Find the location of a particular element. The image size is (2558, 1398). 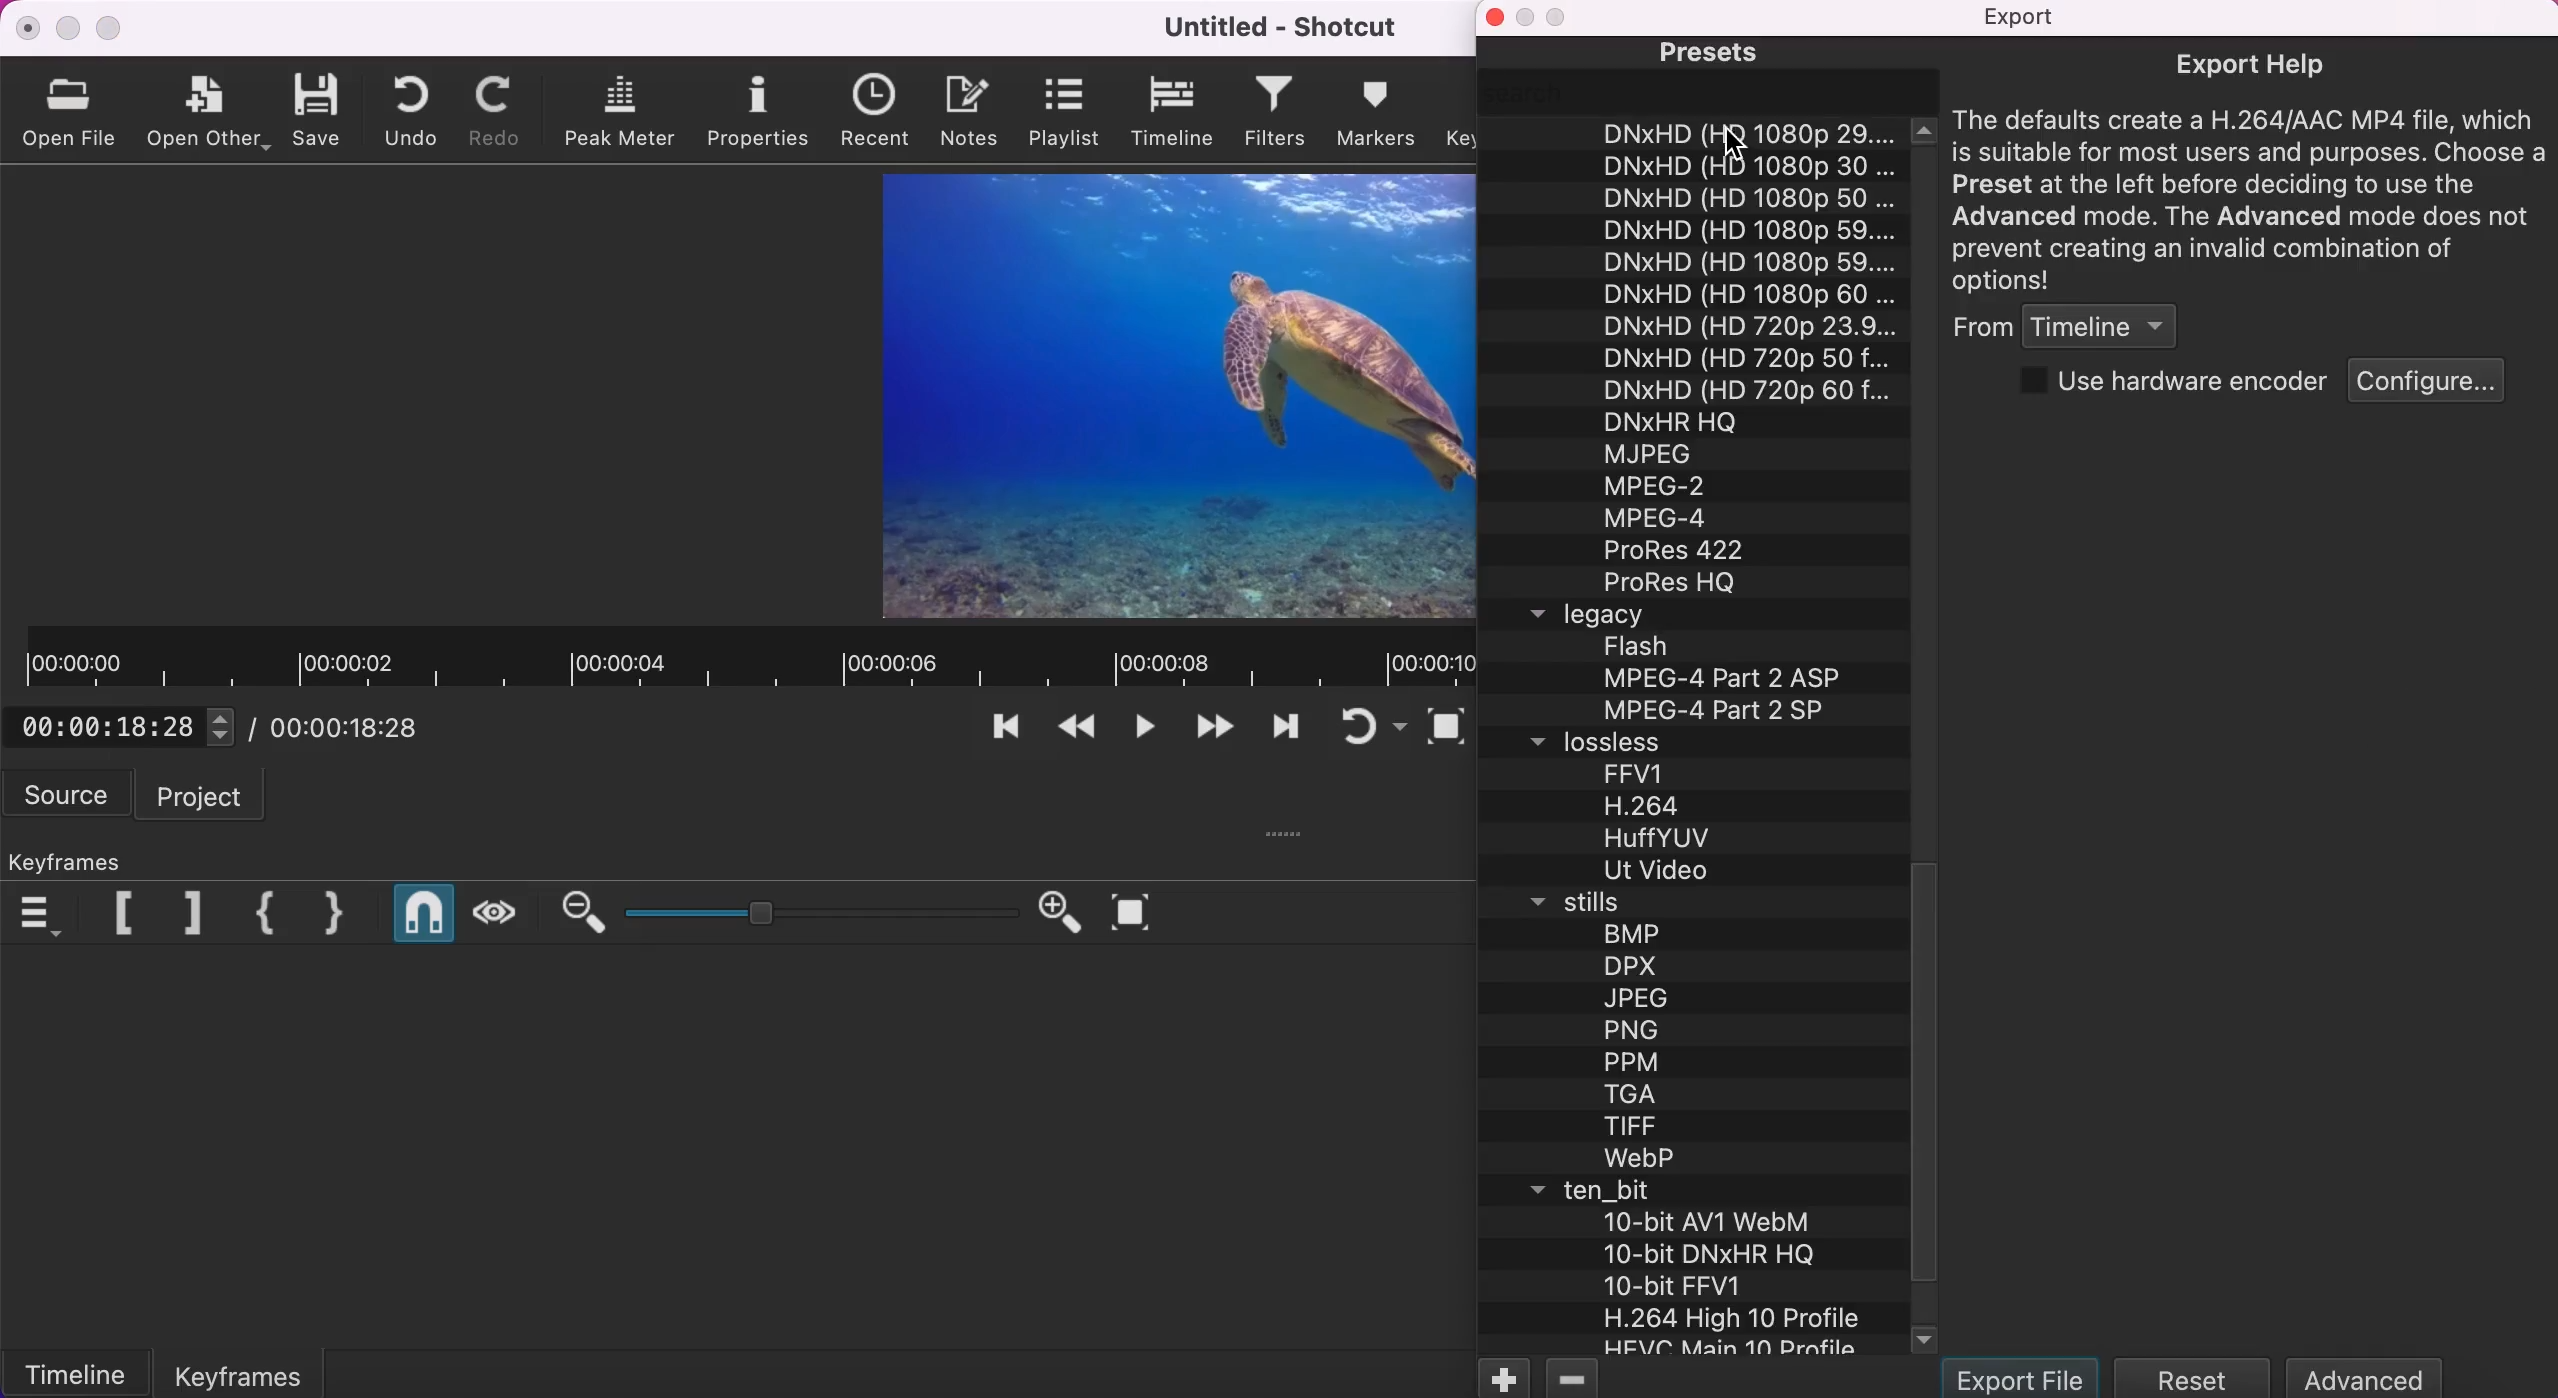

skip to the previous point is located at coordinates (1012, 731).